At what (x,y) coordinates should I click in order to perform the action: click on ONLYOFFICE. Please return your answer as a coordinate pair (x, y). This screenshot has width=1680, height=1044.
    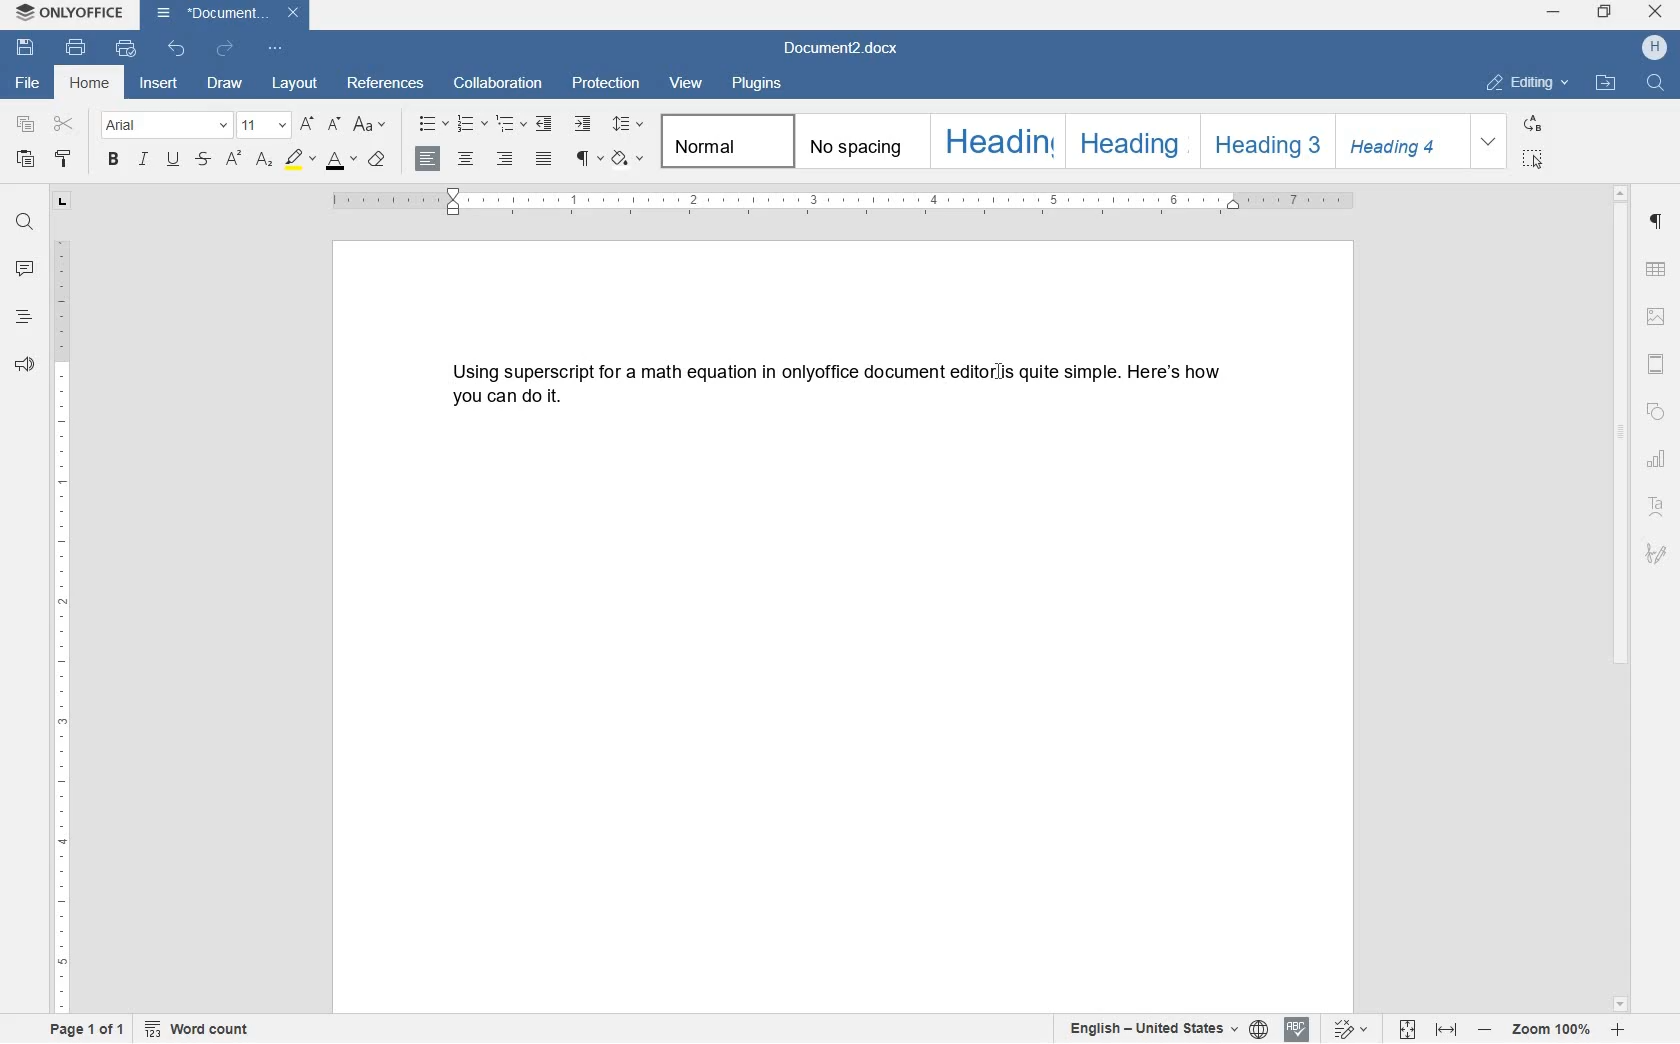
    Looking at the image, I should click on (68, 13).